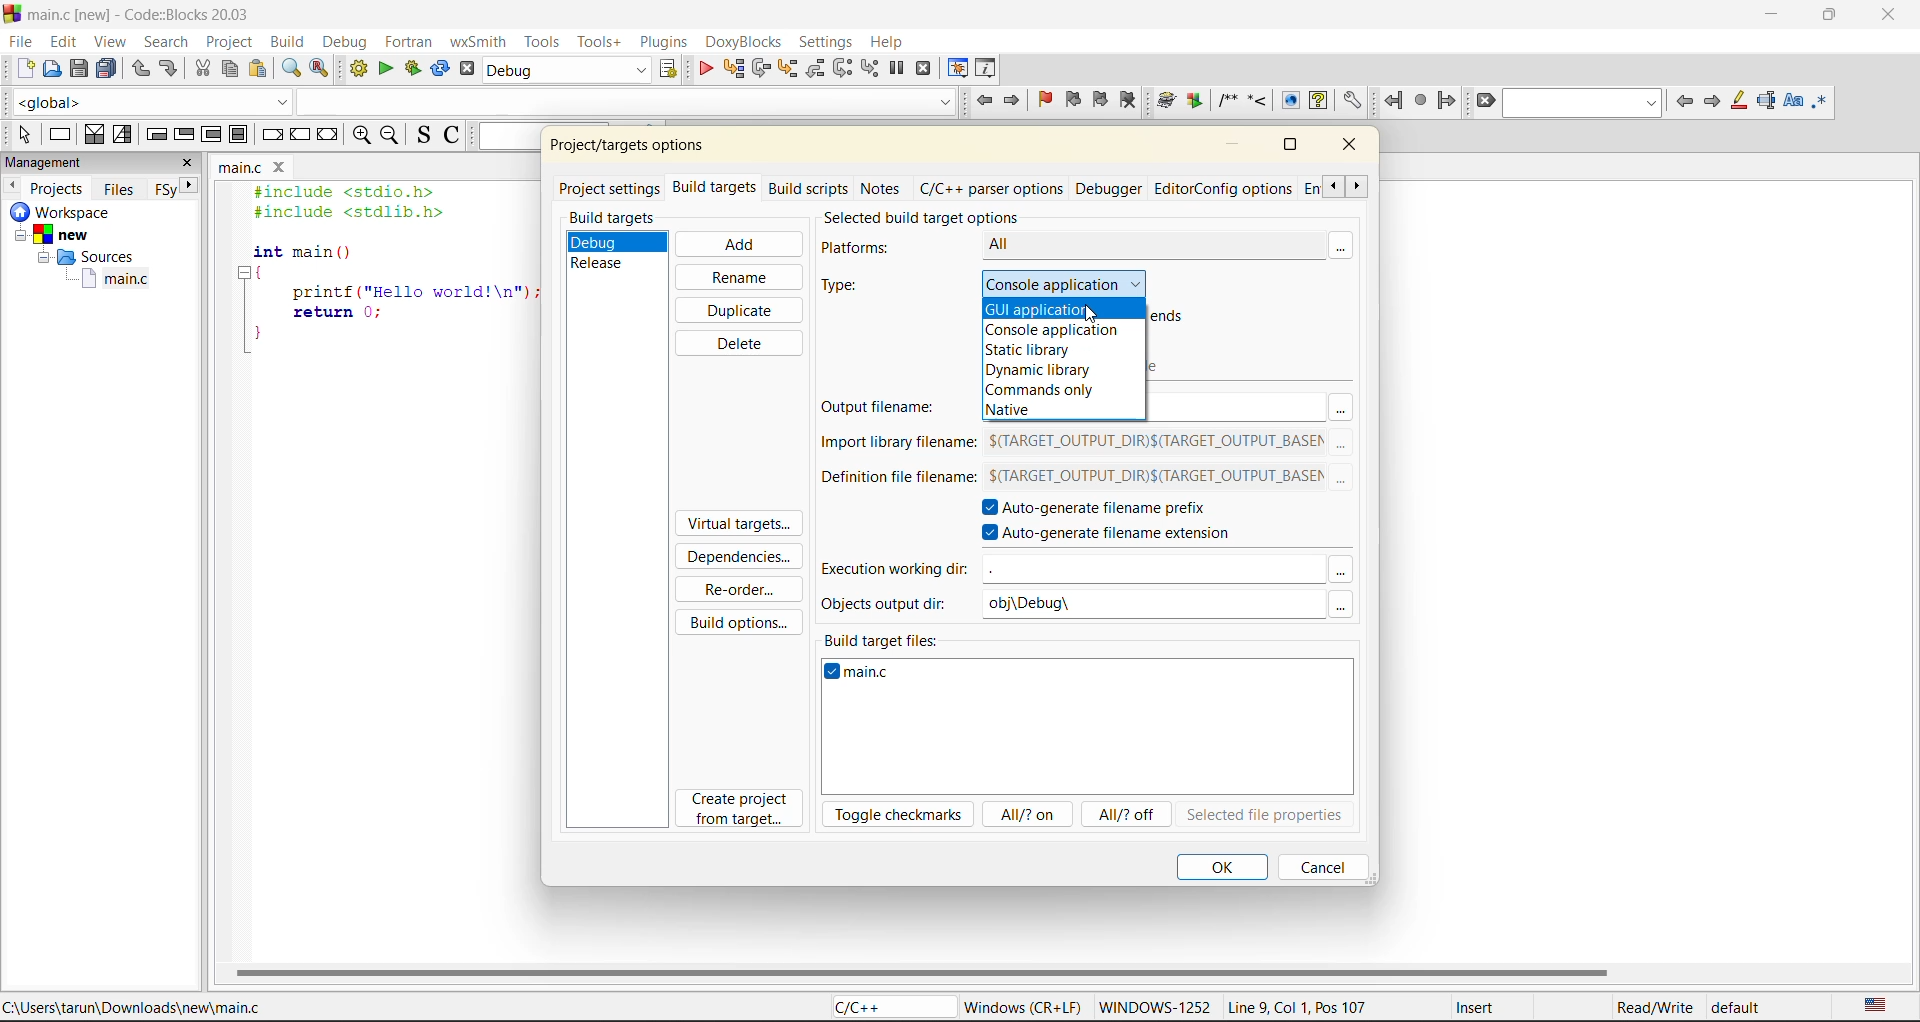 This screenshot has height=1022, width=1920. I want to click on step into instruction, so click(871, 69).